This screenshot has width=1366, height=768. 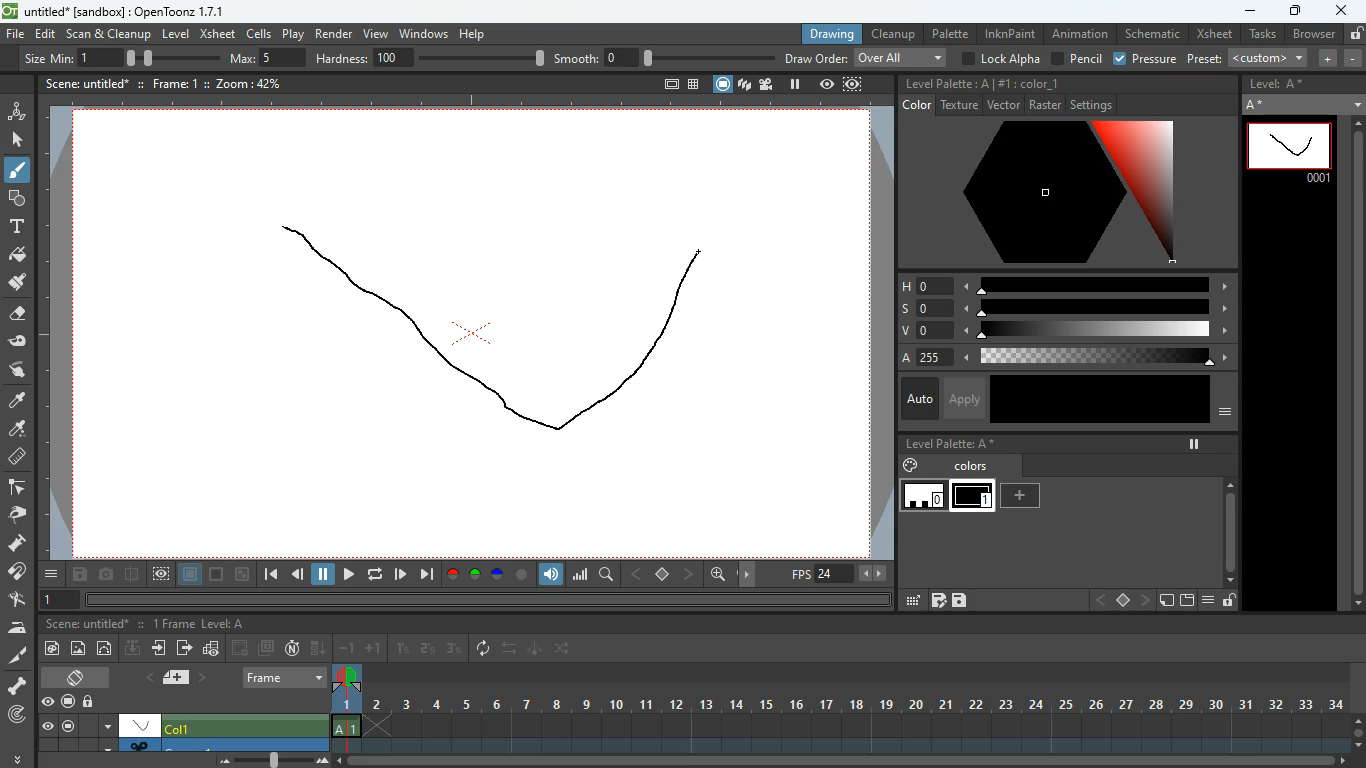 I want to click on color, so click(x=522, y=575).